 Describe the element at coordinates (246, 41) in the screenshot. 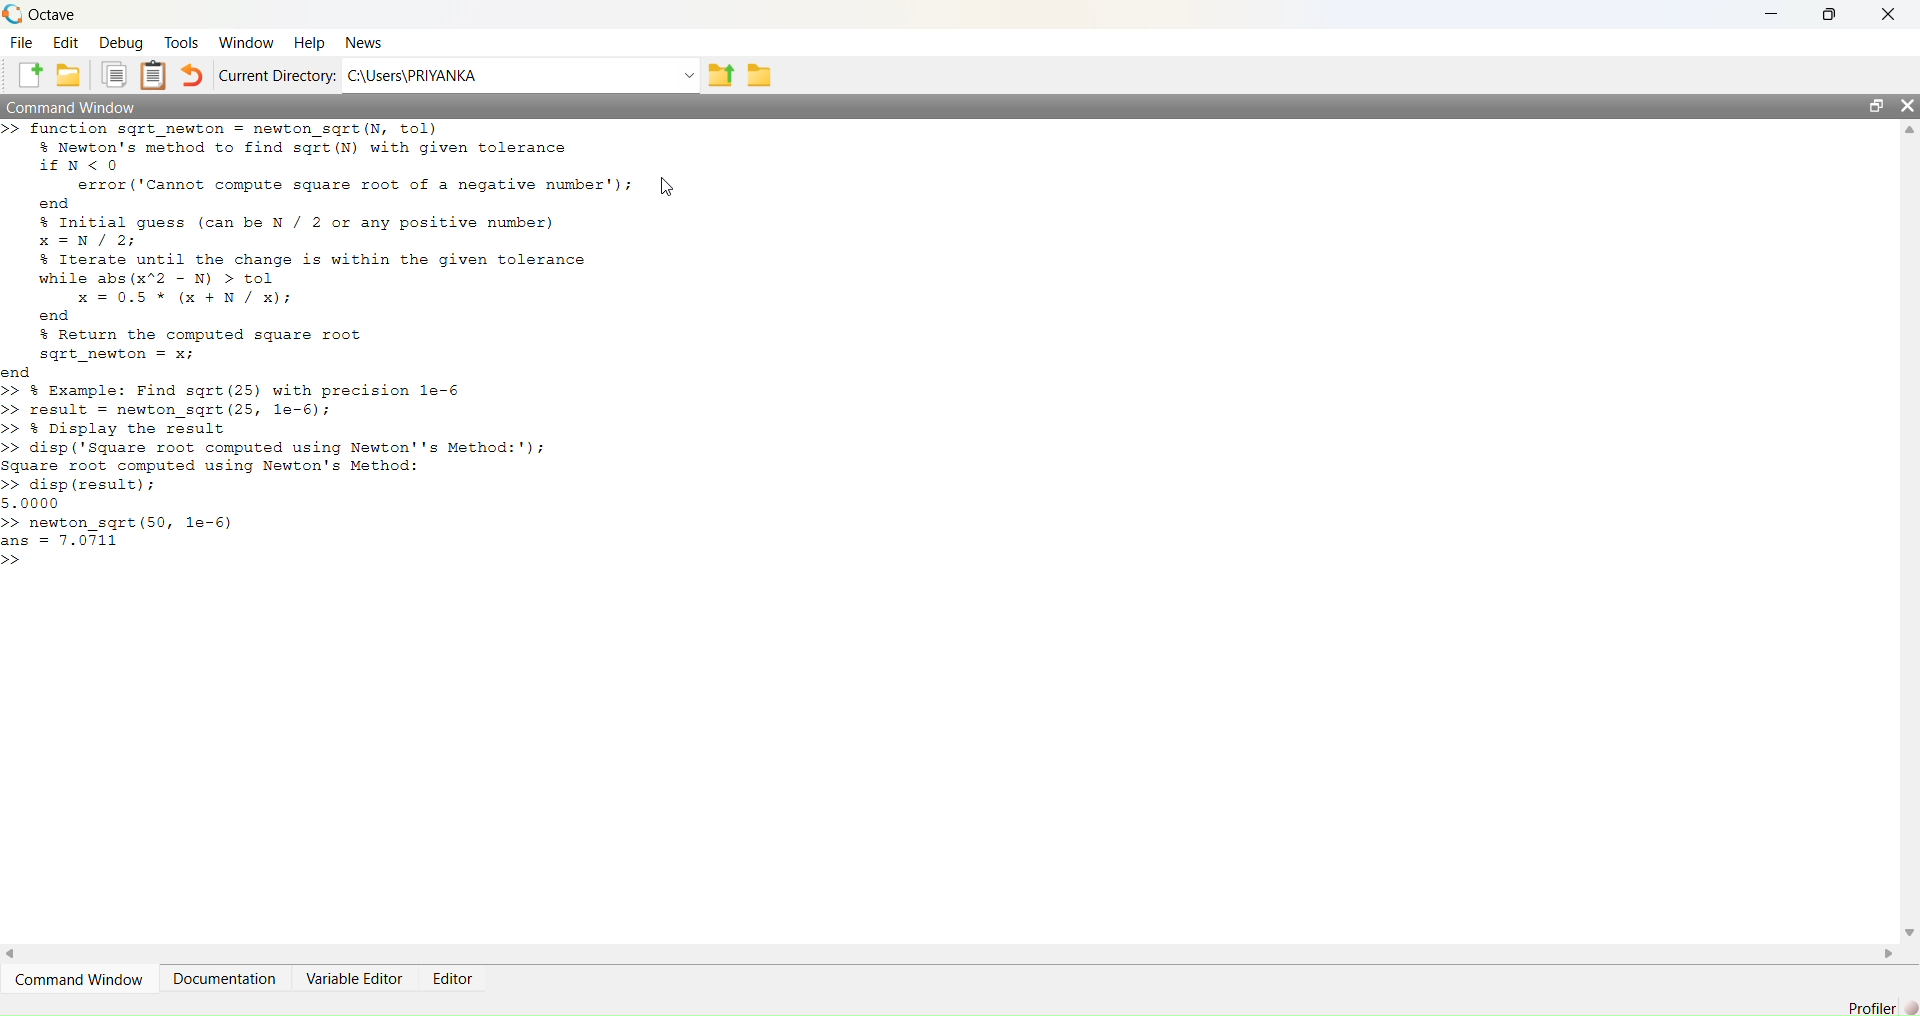

I see `Window` at that location.